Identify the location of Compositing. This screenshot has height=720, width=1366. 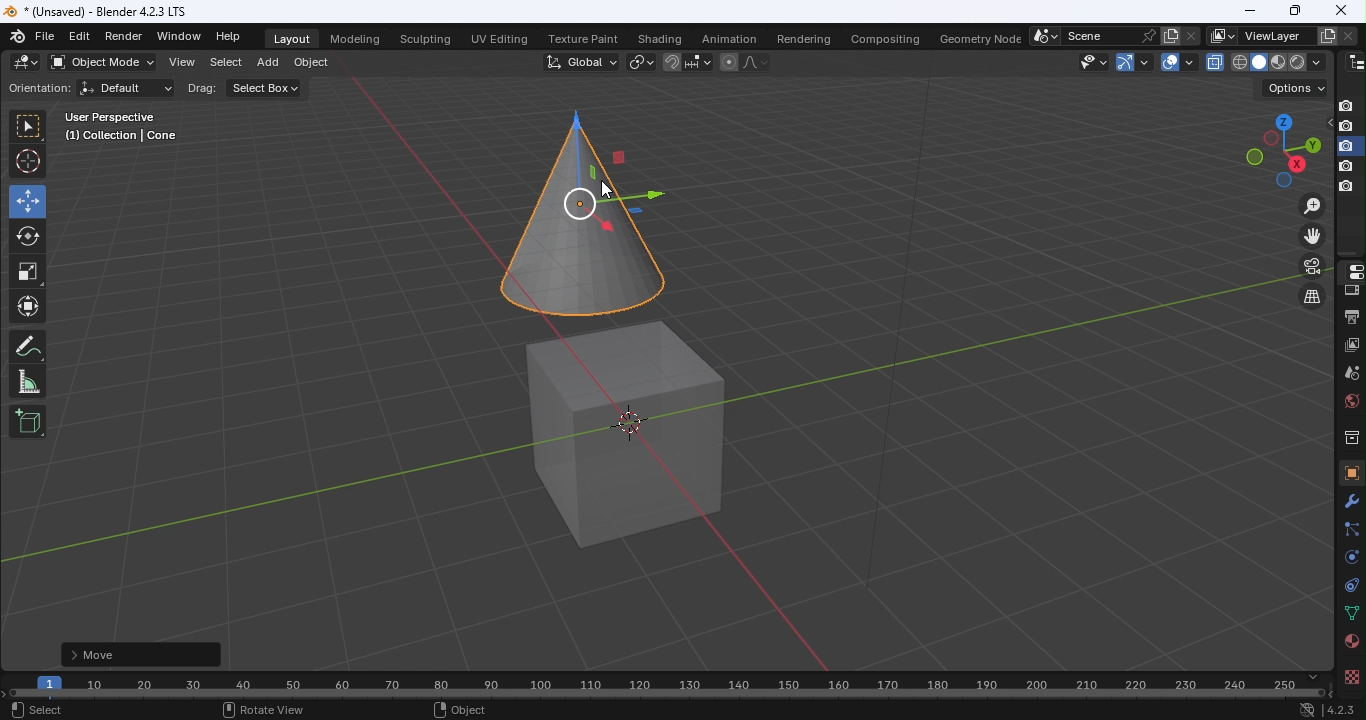
(882, 35).